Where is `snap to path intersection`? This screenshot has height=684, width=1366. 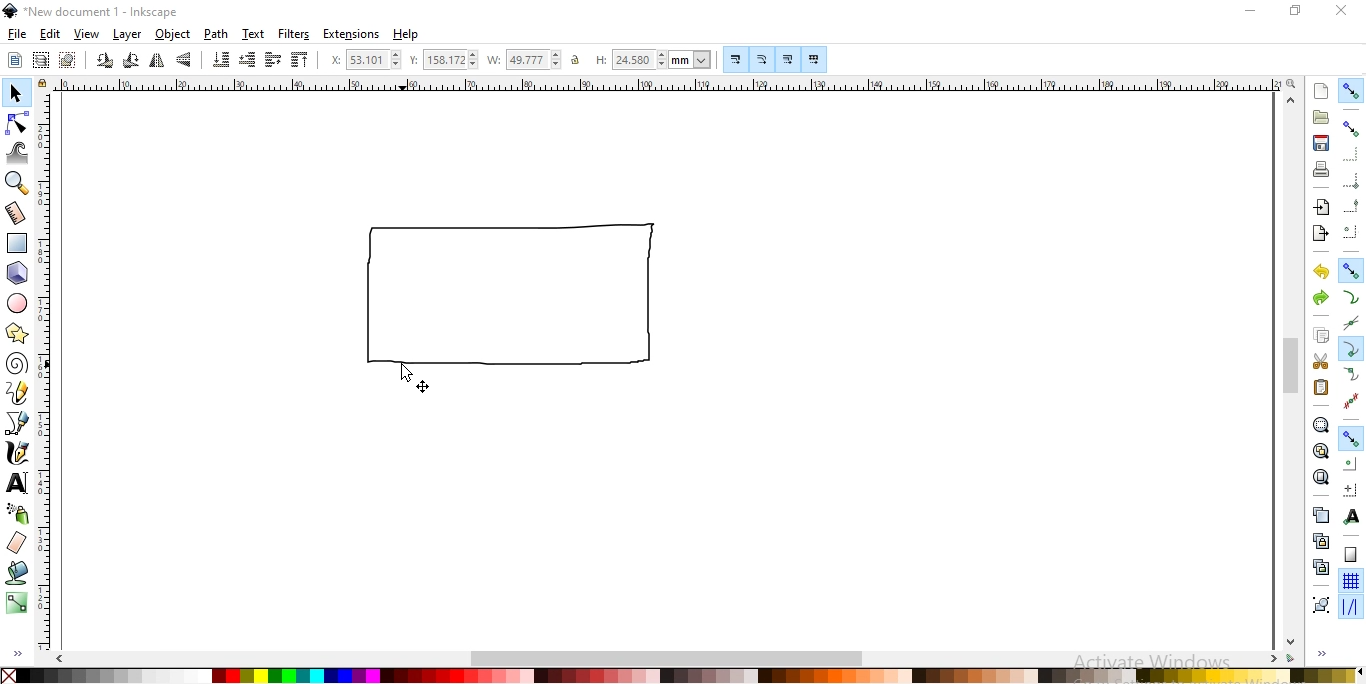 snap to path intersection is located at coordinates (1350, 326).